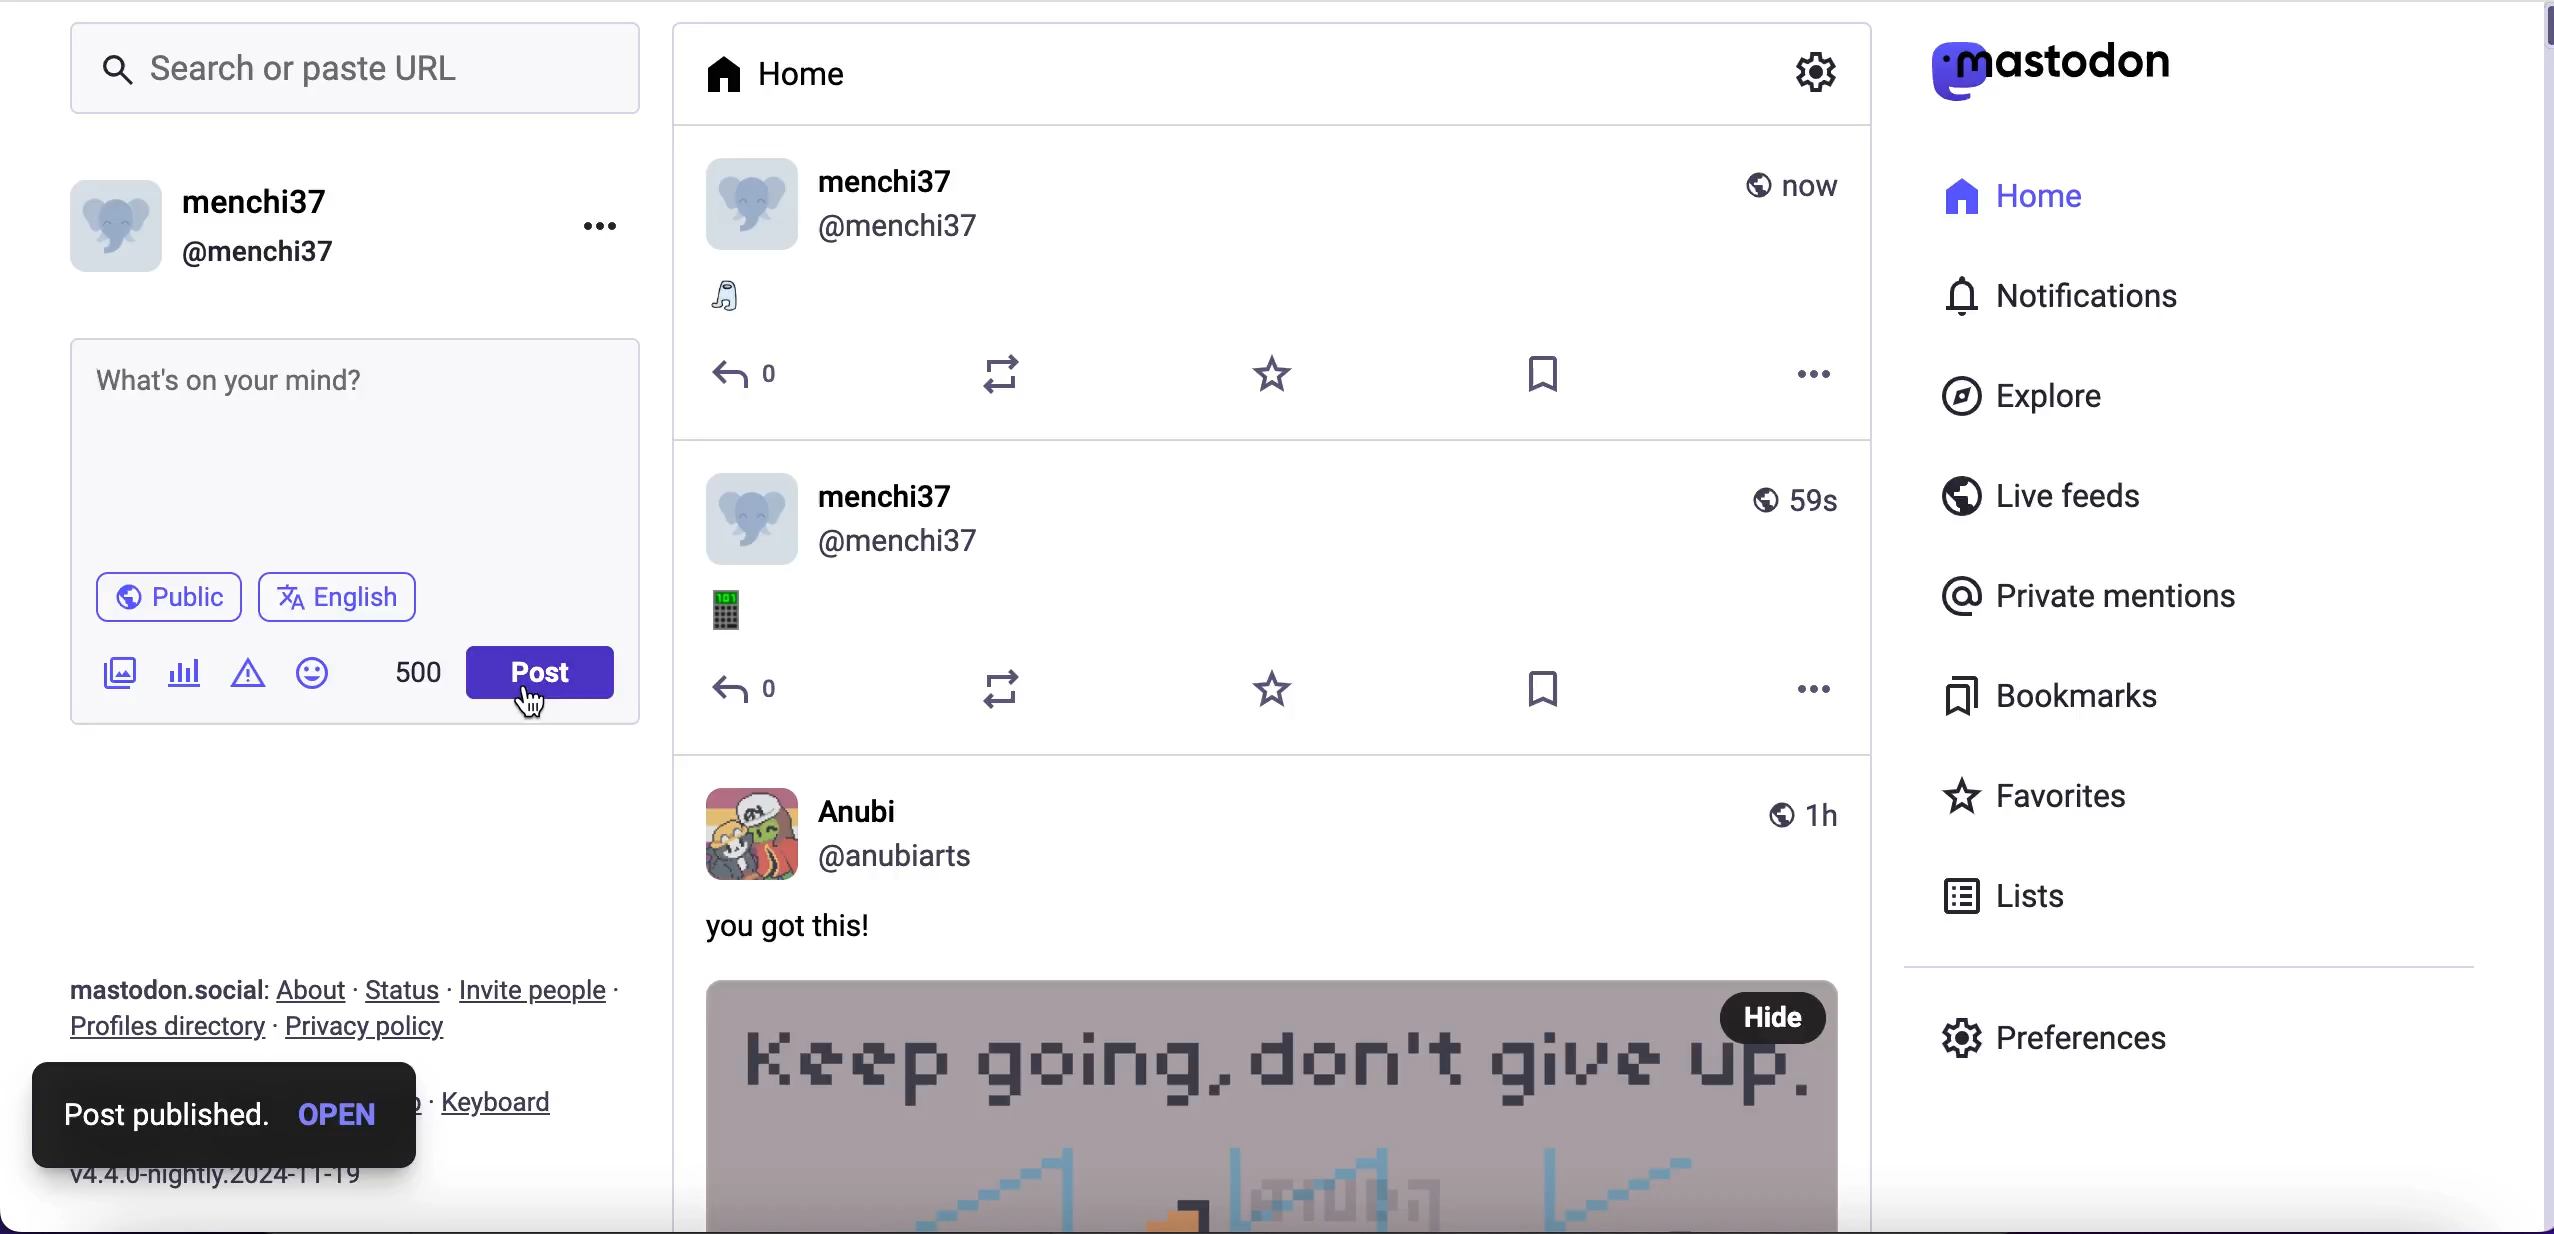  Describe the element at coordinates (1276, 690) in the screenshot. I see `favorites` at that location.